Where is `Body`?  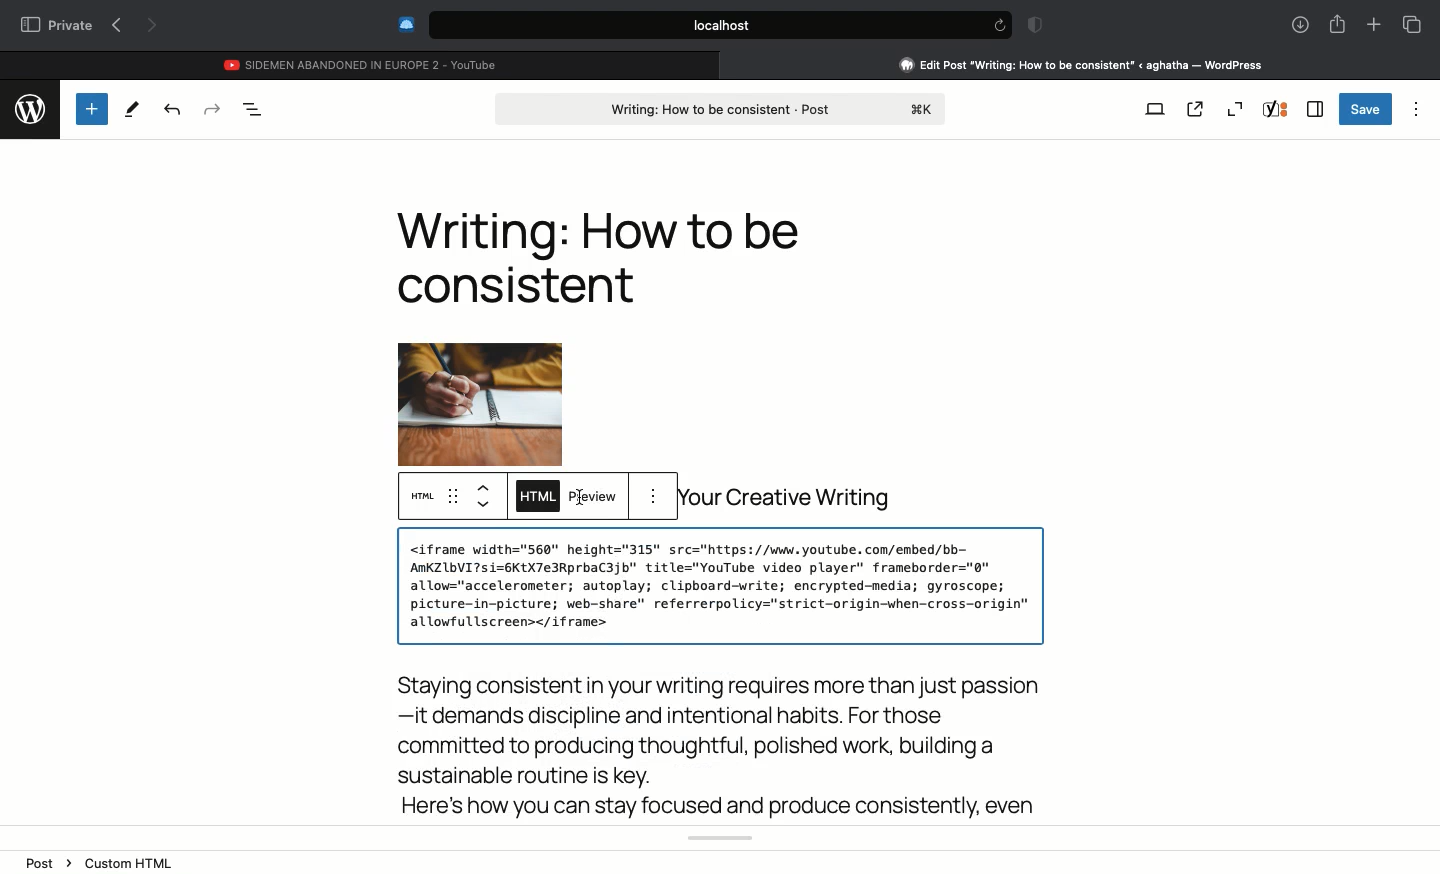
Body is located at coordinates (718, 743).